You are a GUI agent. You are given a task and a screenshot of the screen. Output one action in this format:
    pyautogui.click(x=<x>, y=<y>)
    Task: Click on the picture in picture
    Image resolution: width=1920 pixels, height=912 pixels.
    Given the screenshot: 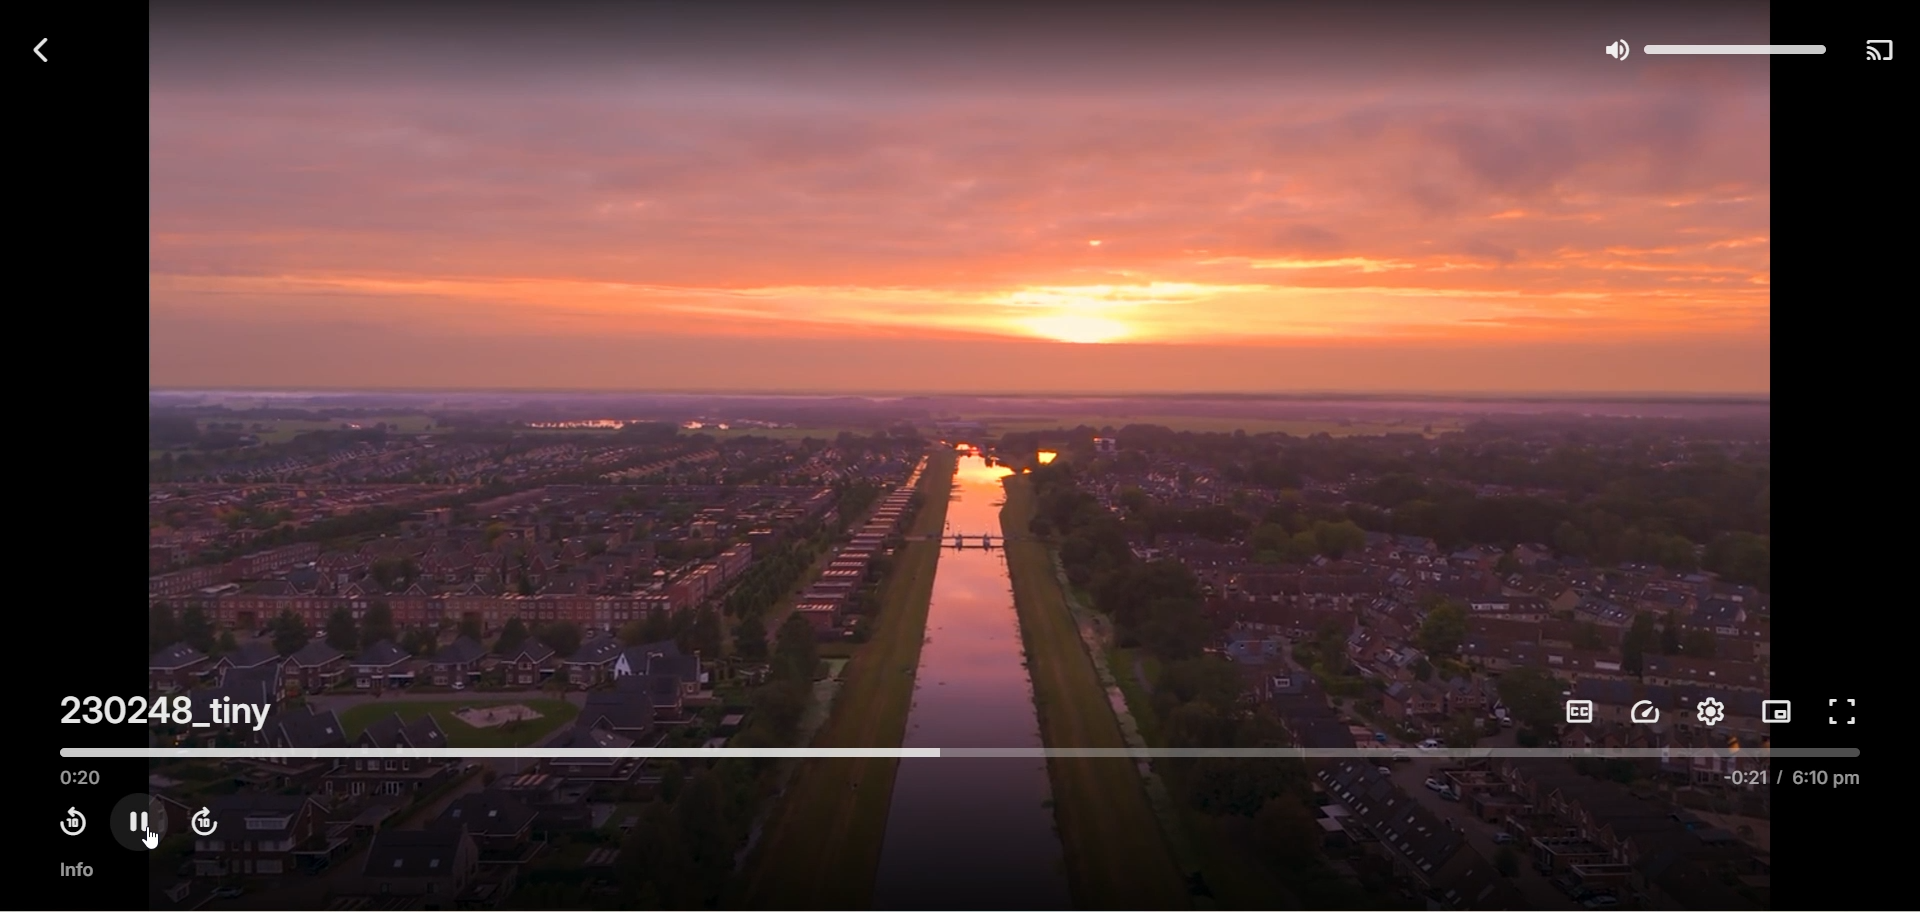 What is the action you would take?
    pyautogui.click(x=1779, y=711)
    